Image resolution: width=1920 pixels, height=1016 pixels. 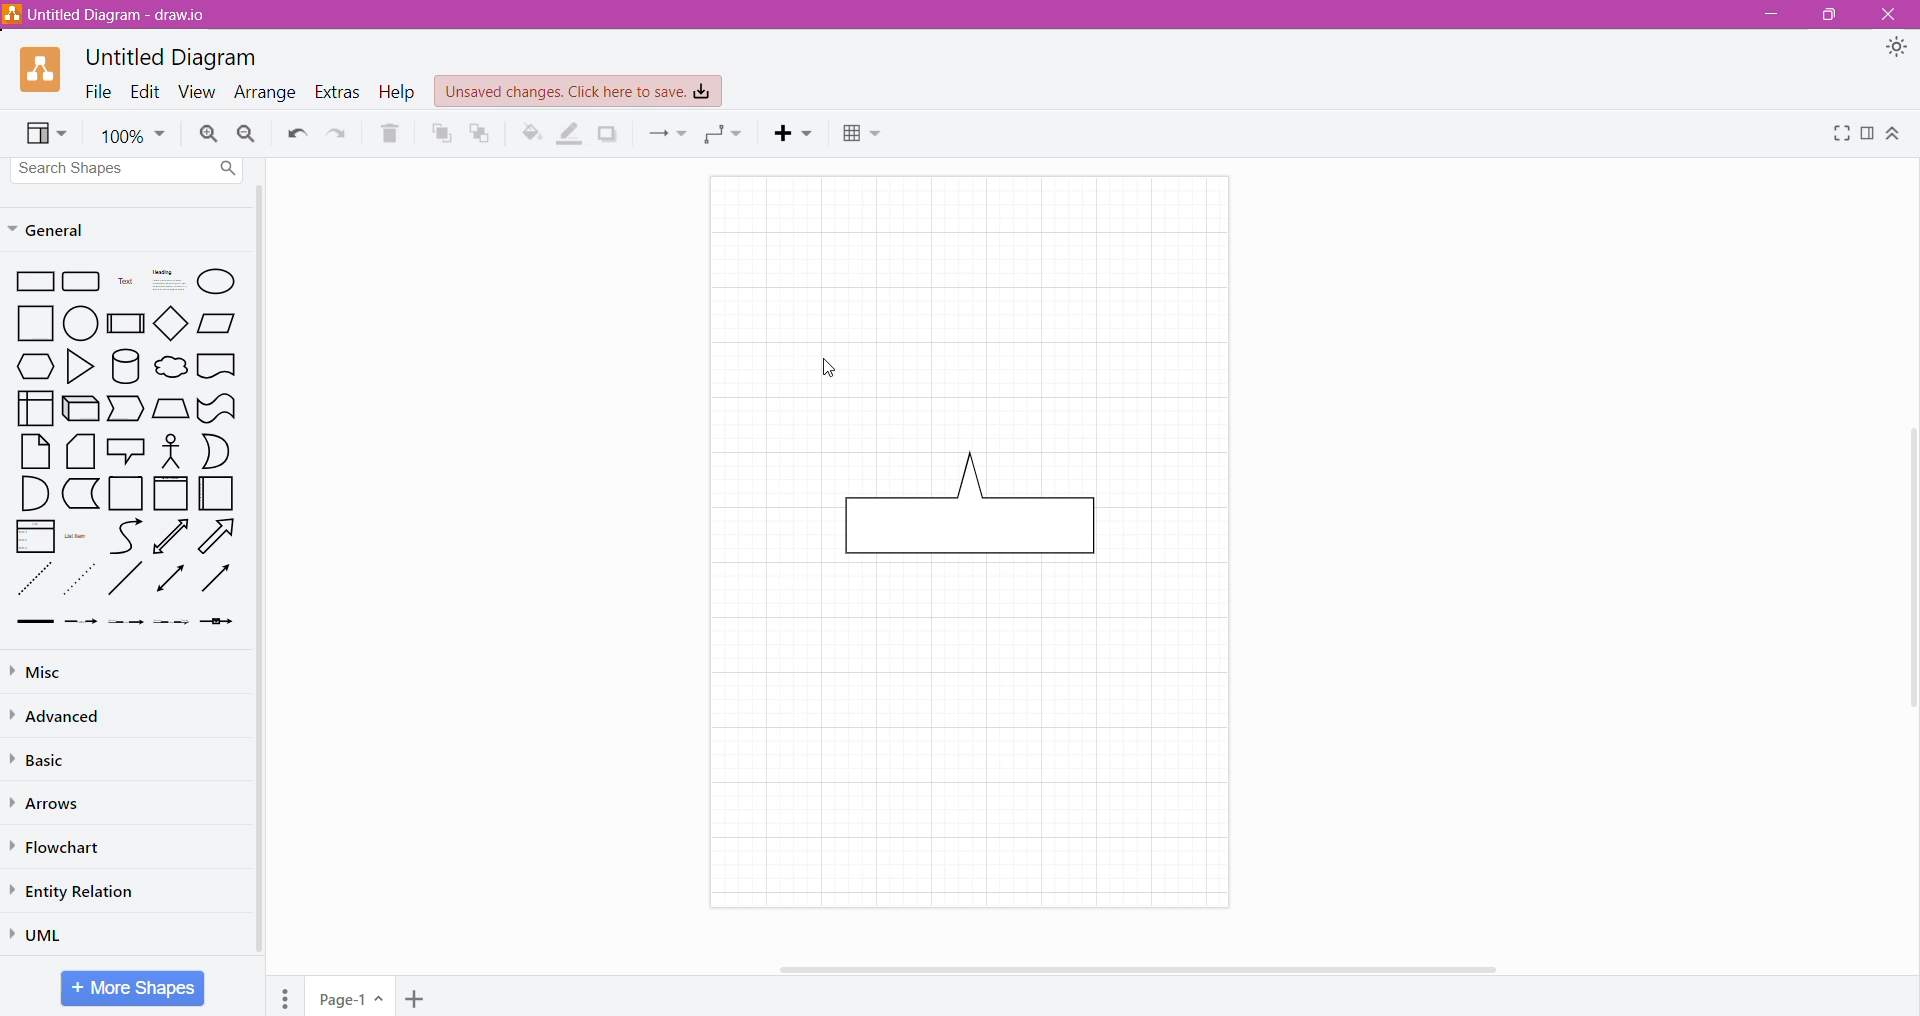 What do you see at coordinates (285, 996) in the screenshot?
I see `Pages` at bounding box center [285, 996].